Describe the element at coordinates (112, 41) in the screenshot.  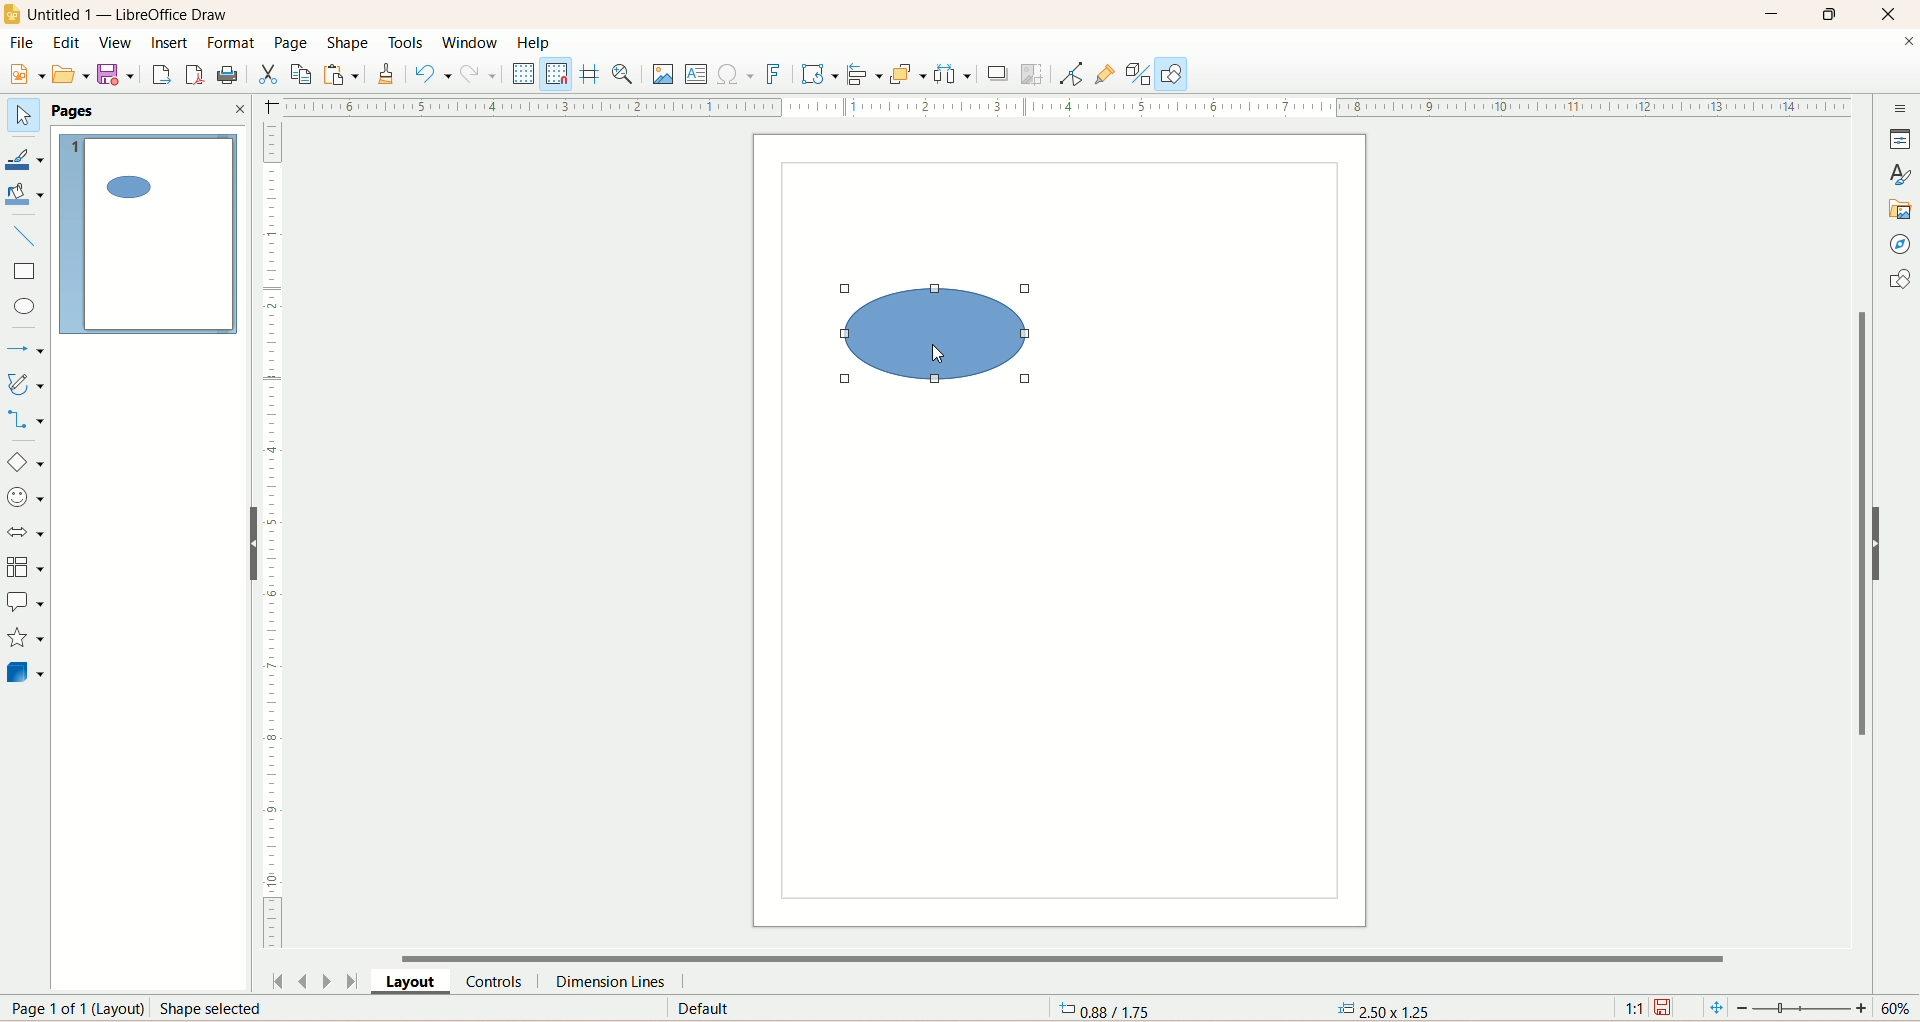
I see `view` at that location.